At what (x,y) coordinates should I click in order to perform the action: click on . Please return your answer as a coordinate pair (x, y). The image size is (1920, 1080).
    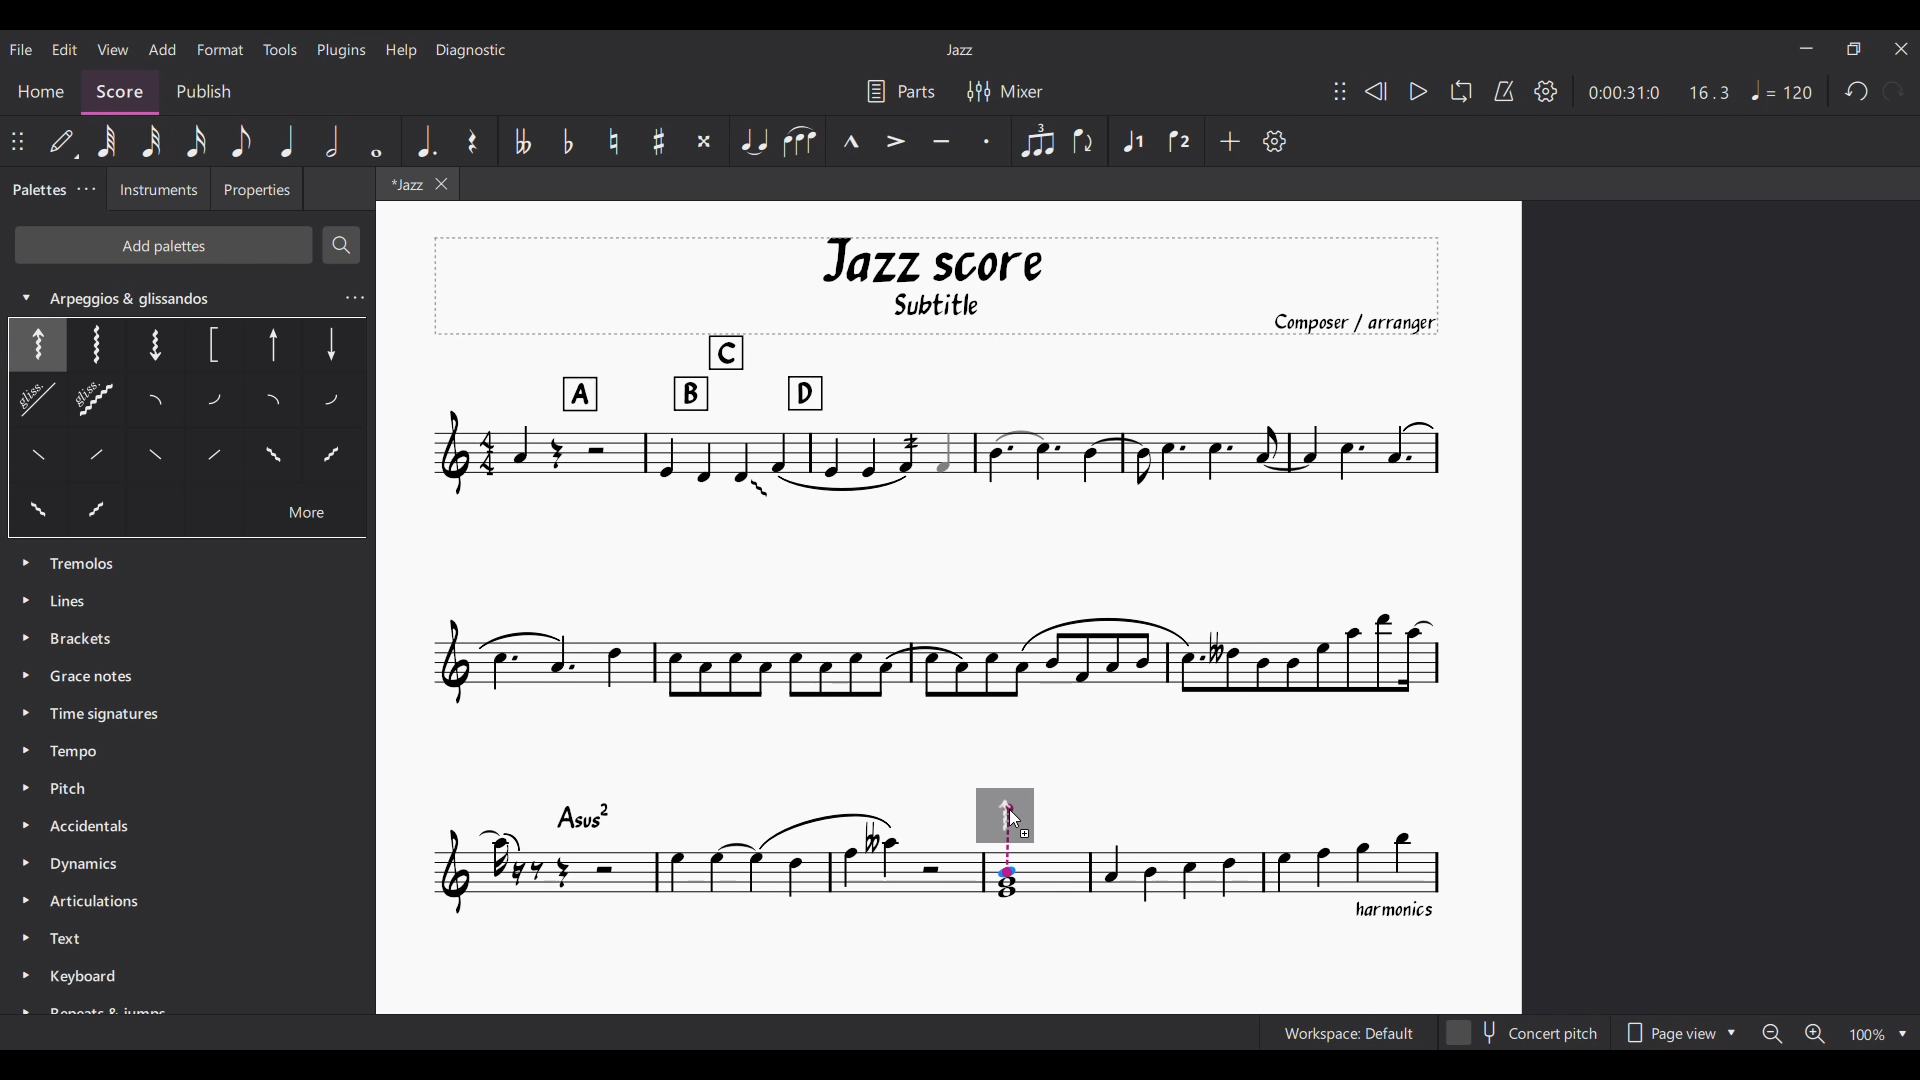
    Looking at the image, I should click on (97, 458).